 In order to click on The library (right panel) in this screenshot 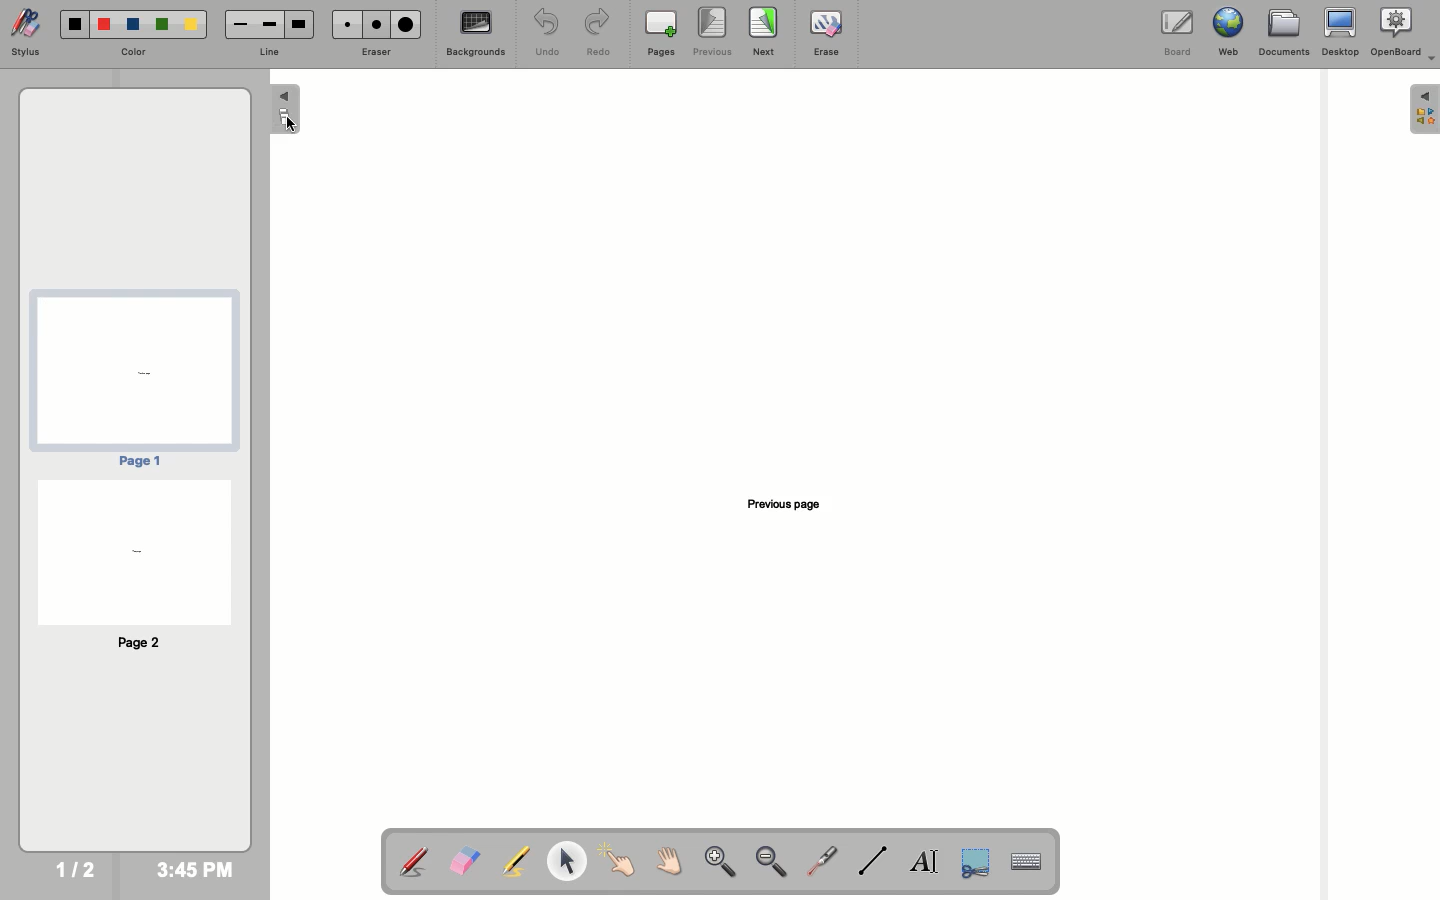, I will do `click(1426, 109)`.